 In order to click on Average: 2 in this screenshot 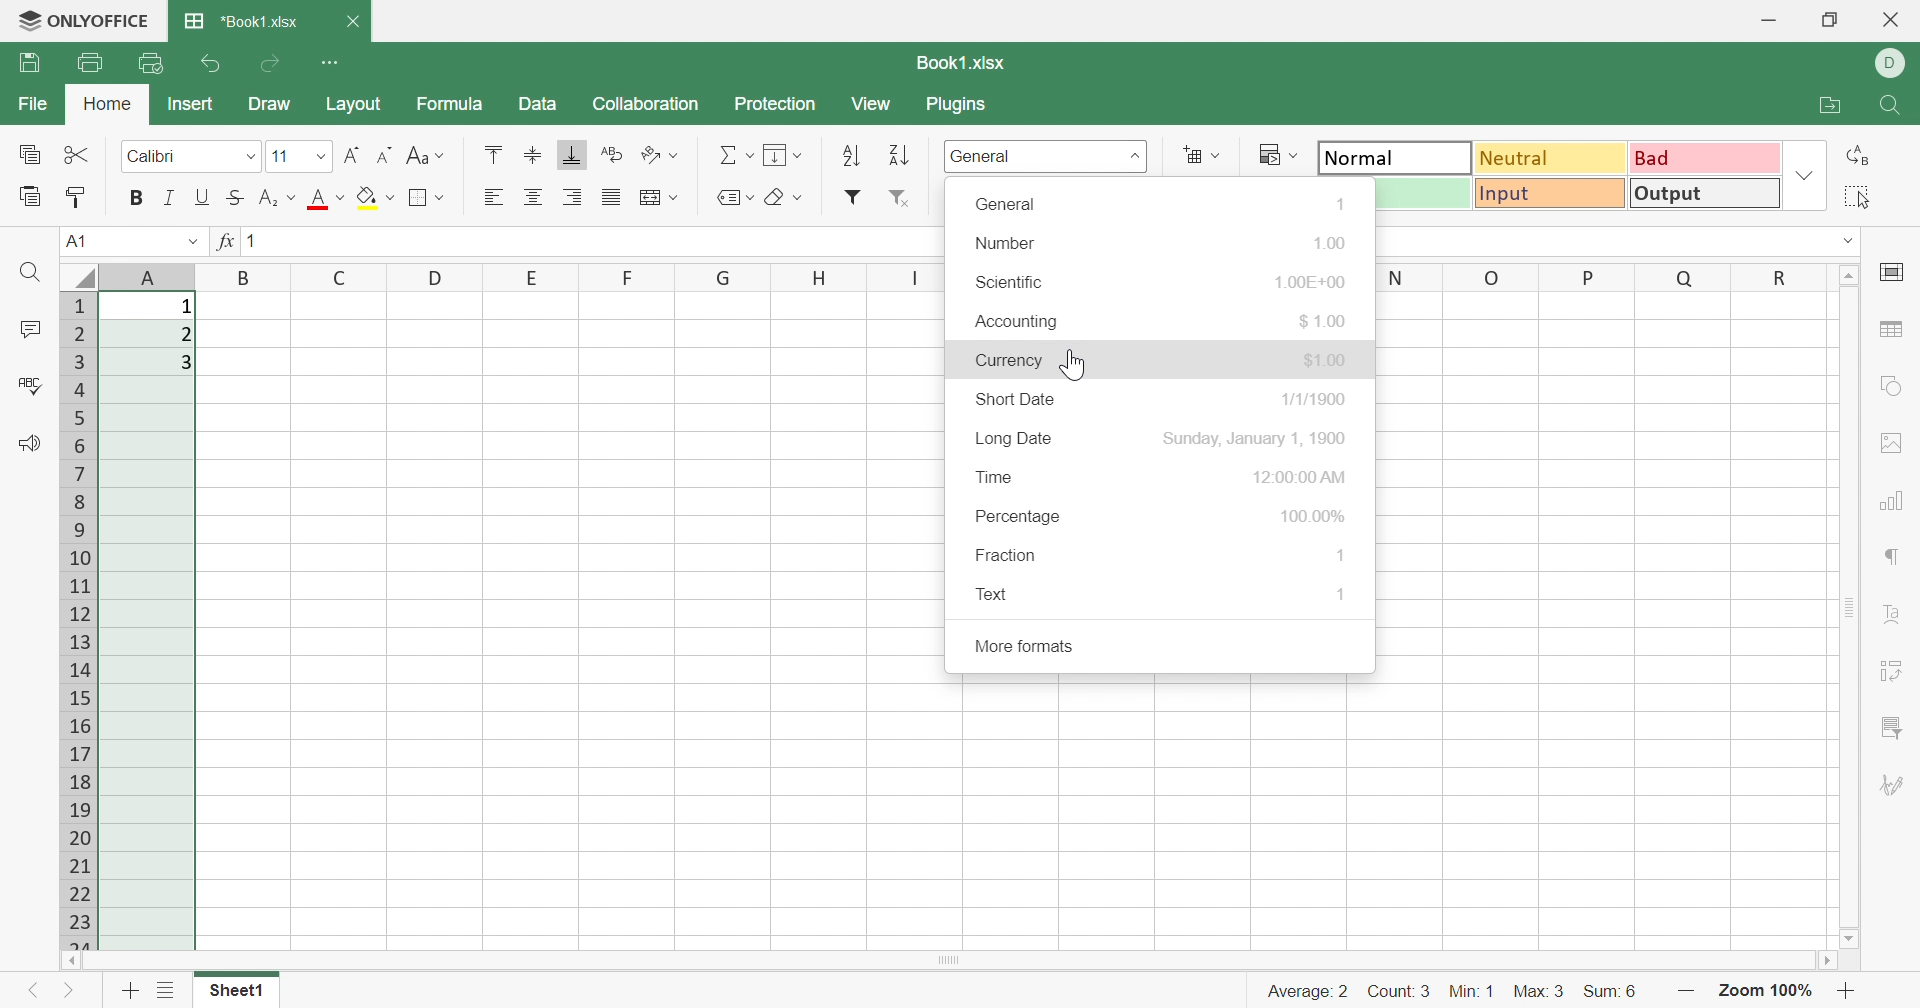, I will do `click(1307, 992)`.